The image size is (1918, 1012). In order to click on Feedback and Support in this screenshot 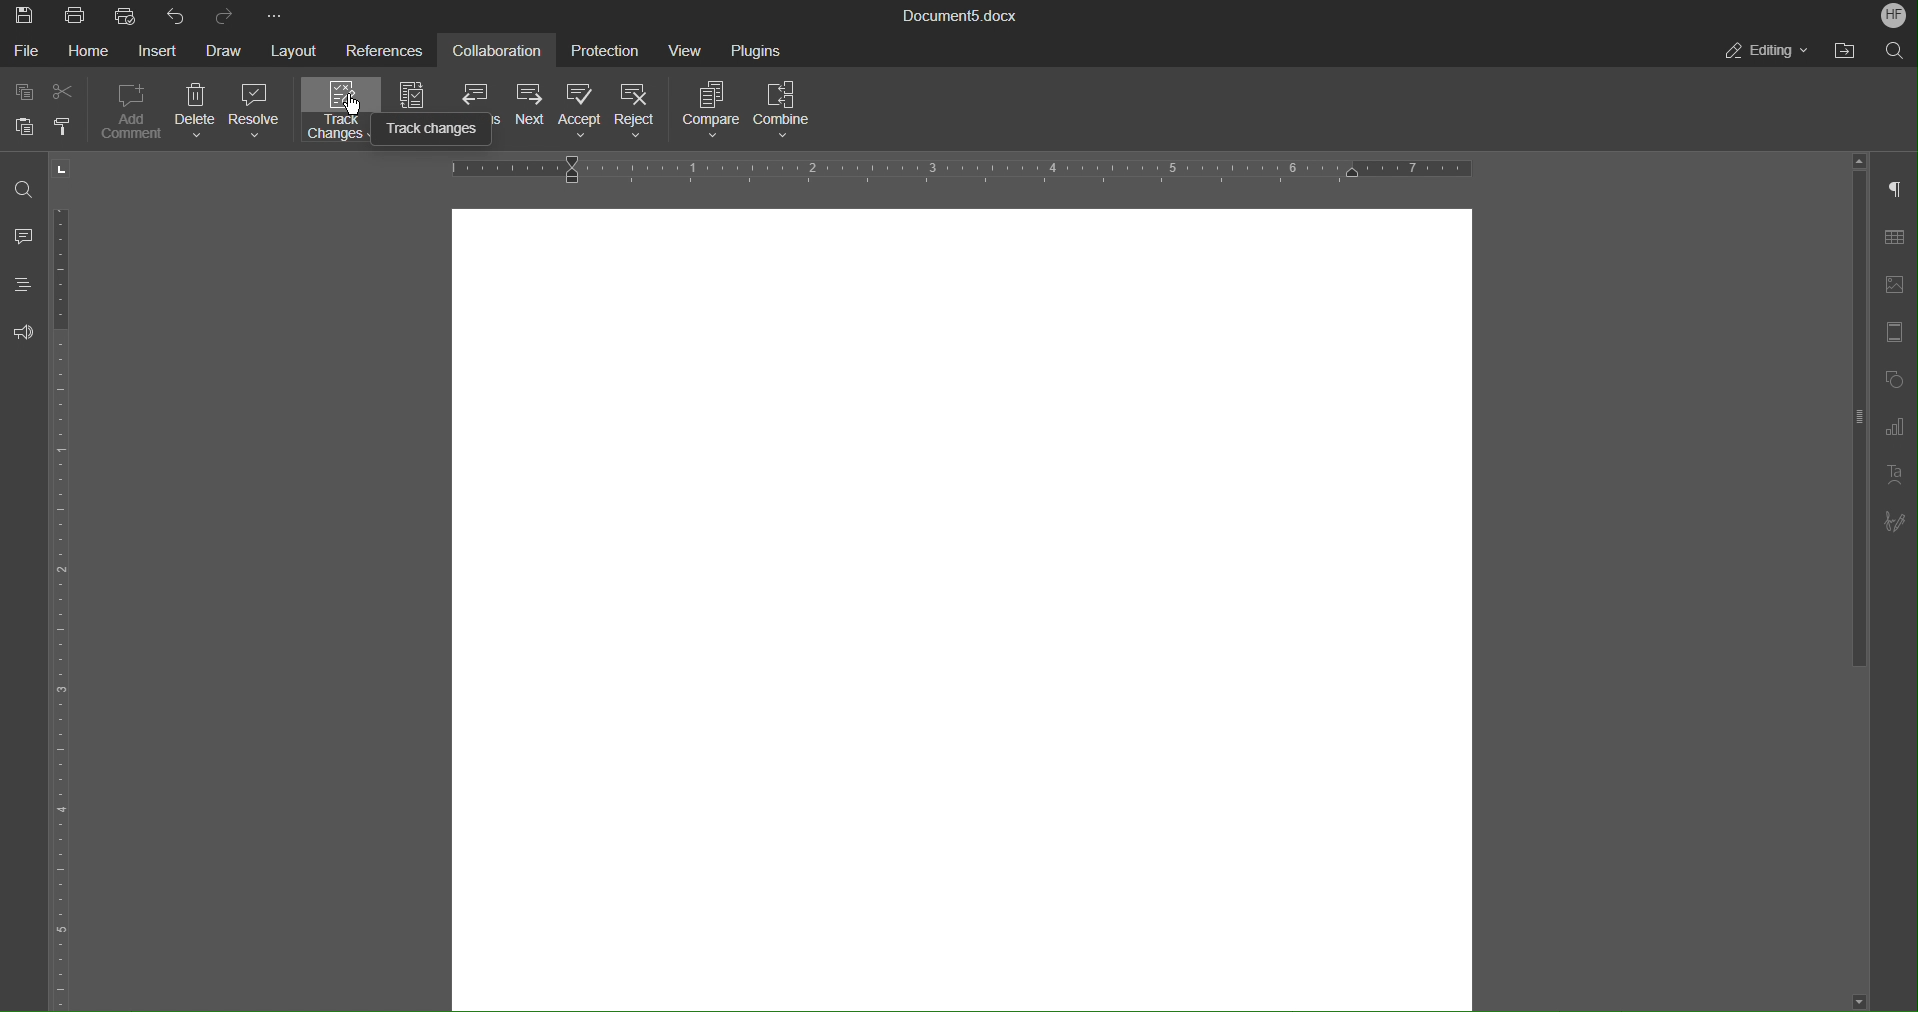, I will do `click(25, 340)`.